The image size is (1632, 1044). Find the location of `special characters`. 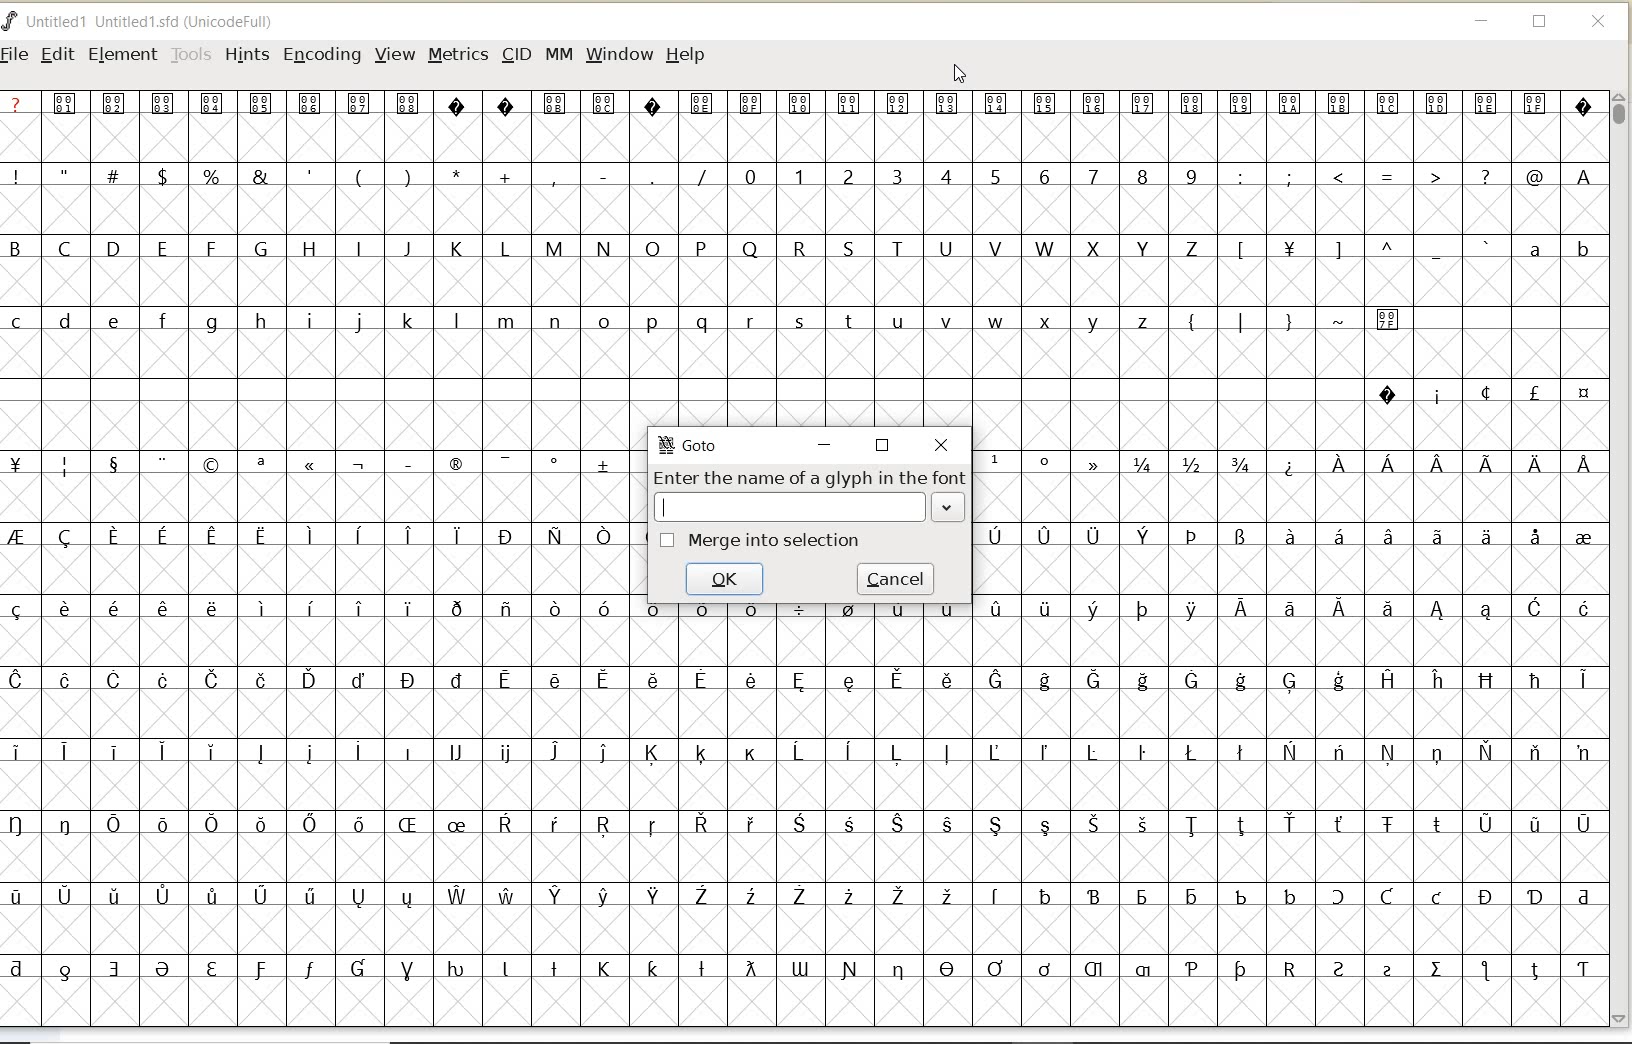

special characters is located at coordinates (324, 519).